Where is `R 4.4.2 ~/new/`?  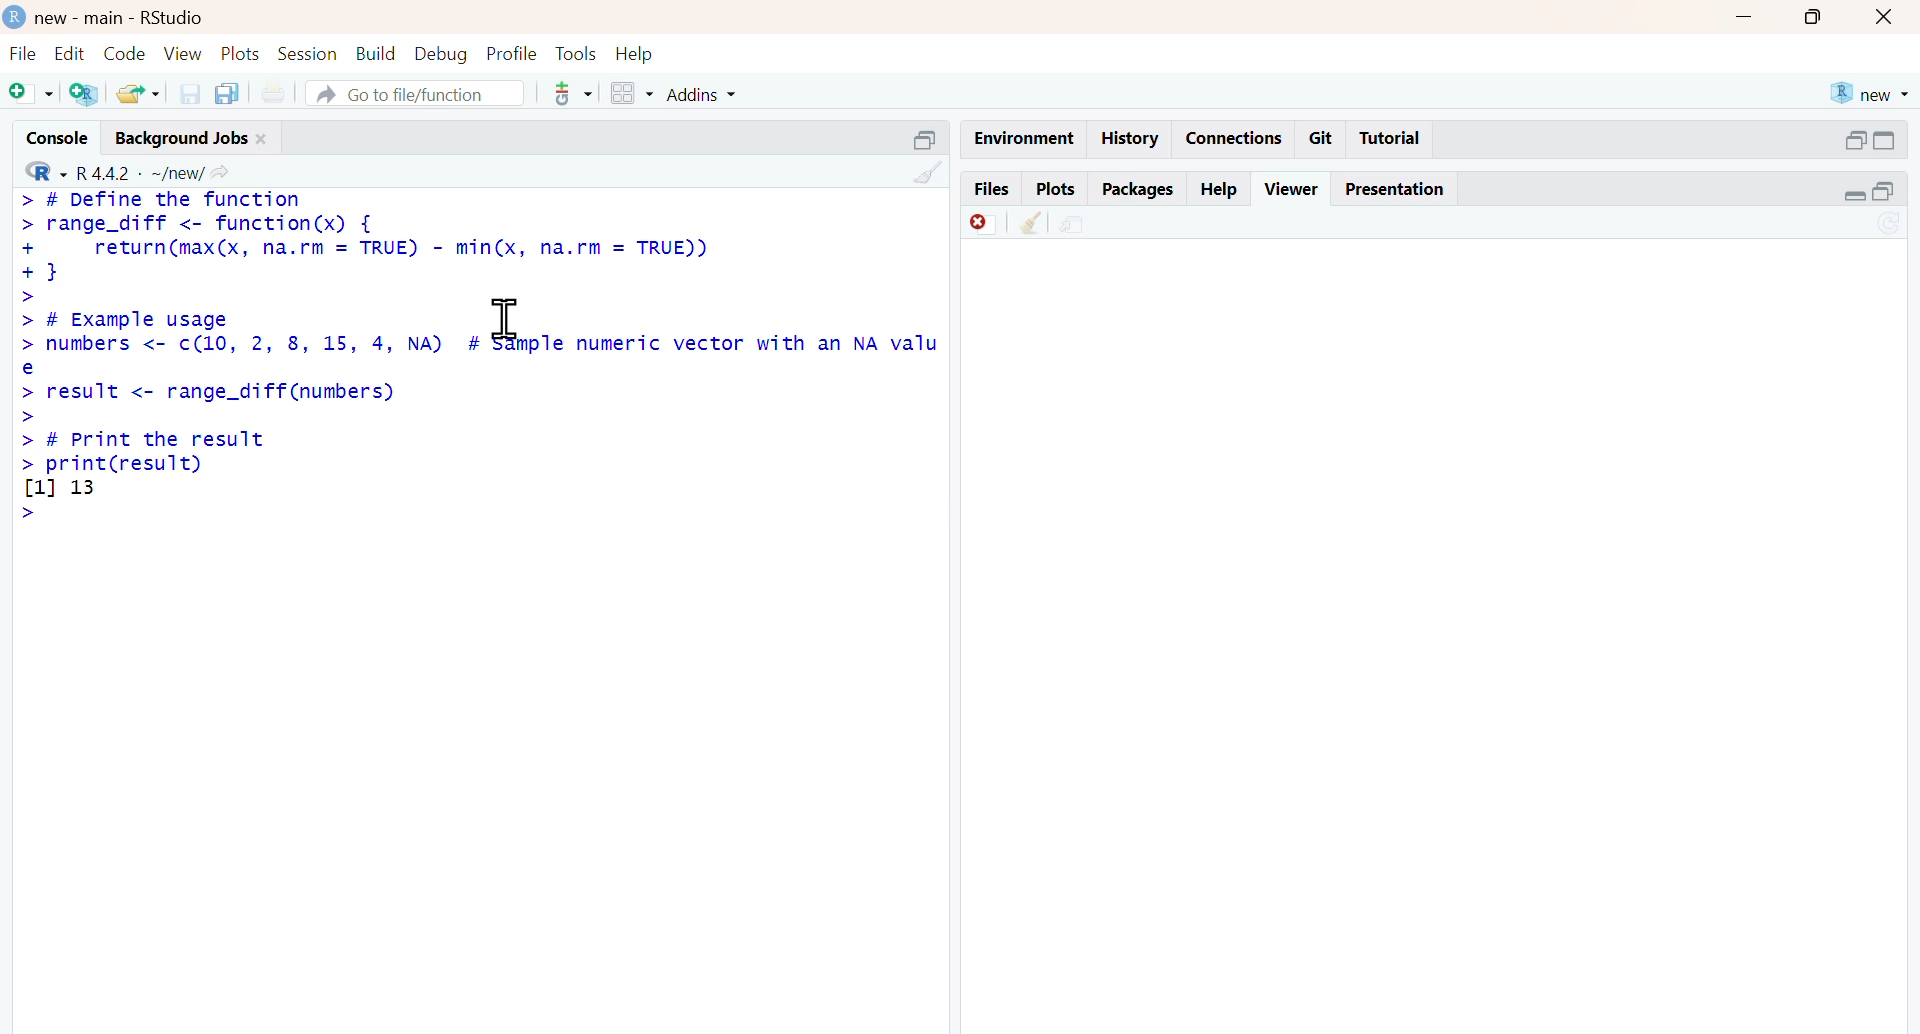
R 4.4.2 ~/new/ is located at coordinates (140, 172).